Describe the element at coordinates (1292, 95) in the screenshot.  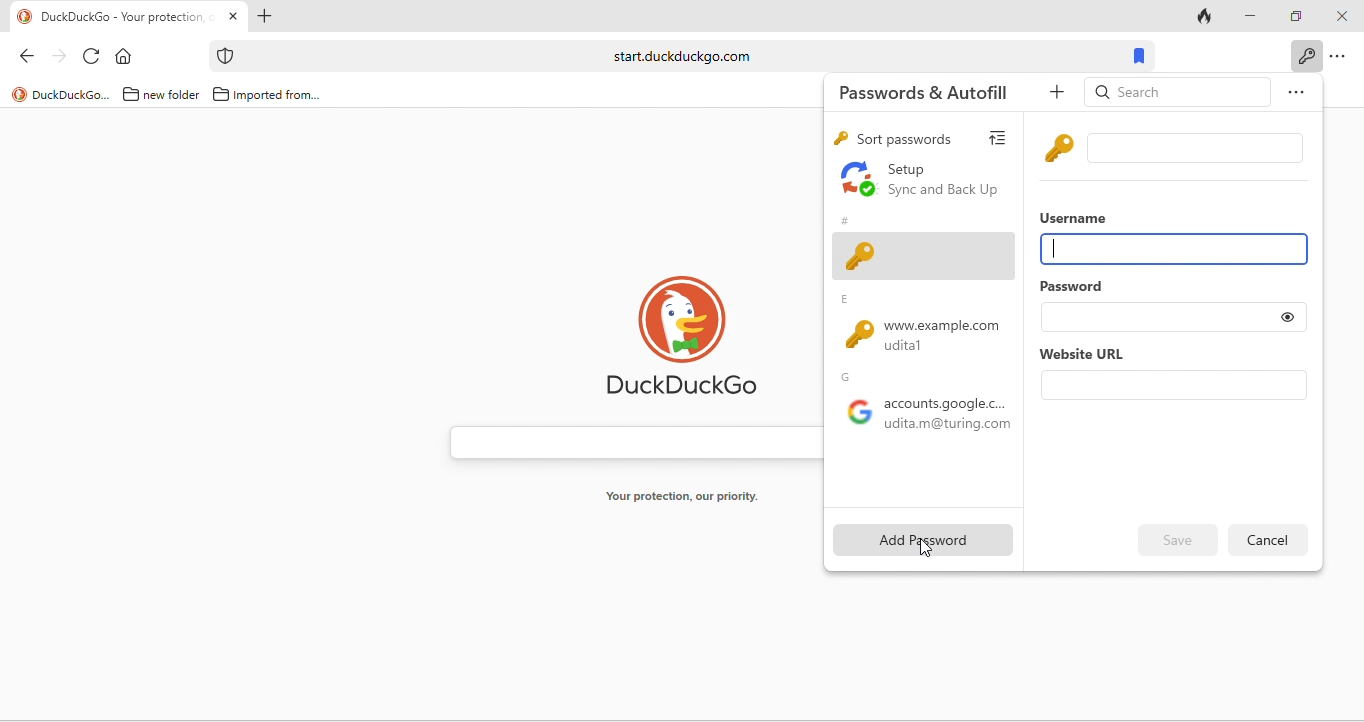
I see `option` at that location.